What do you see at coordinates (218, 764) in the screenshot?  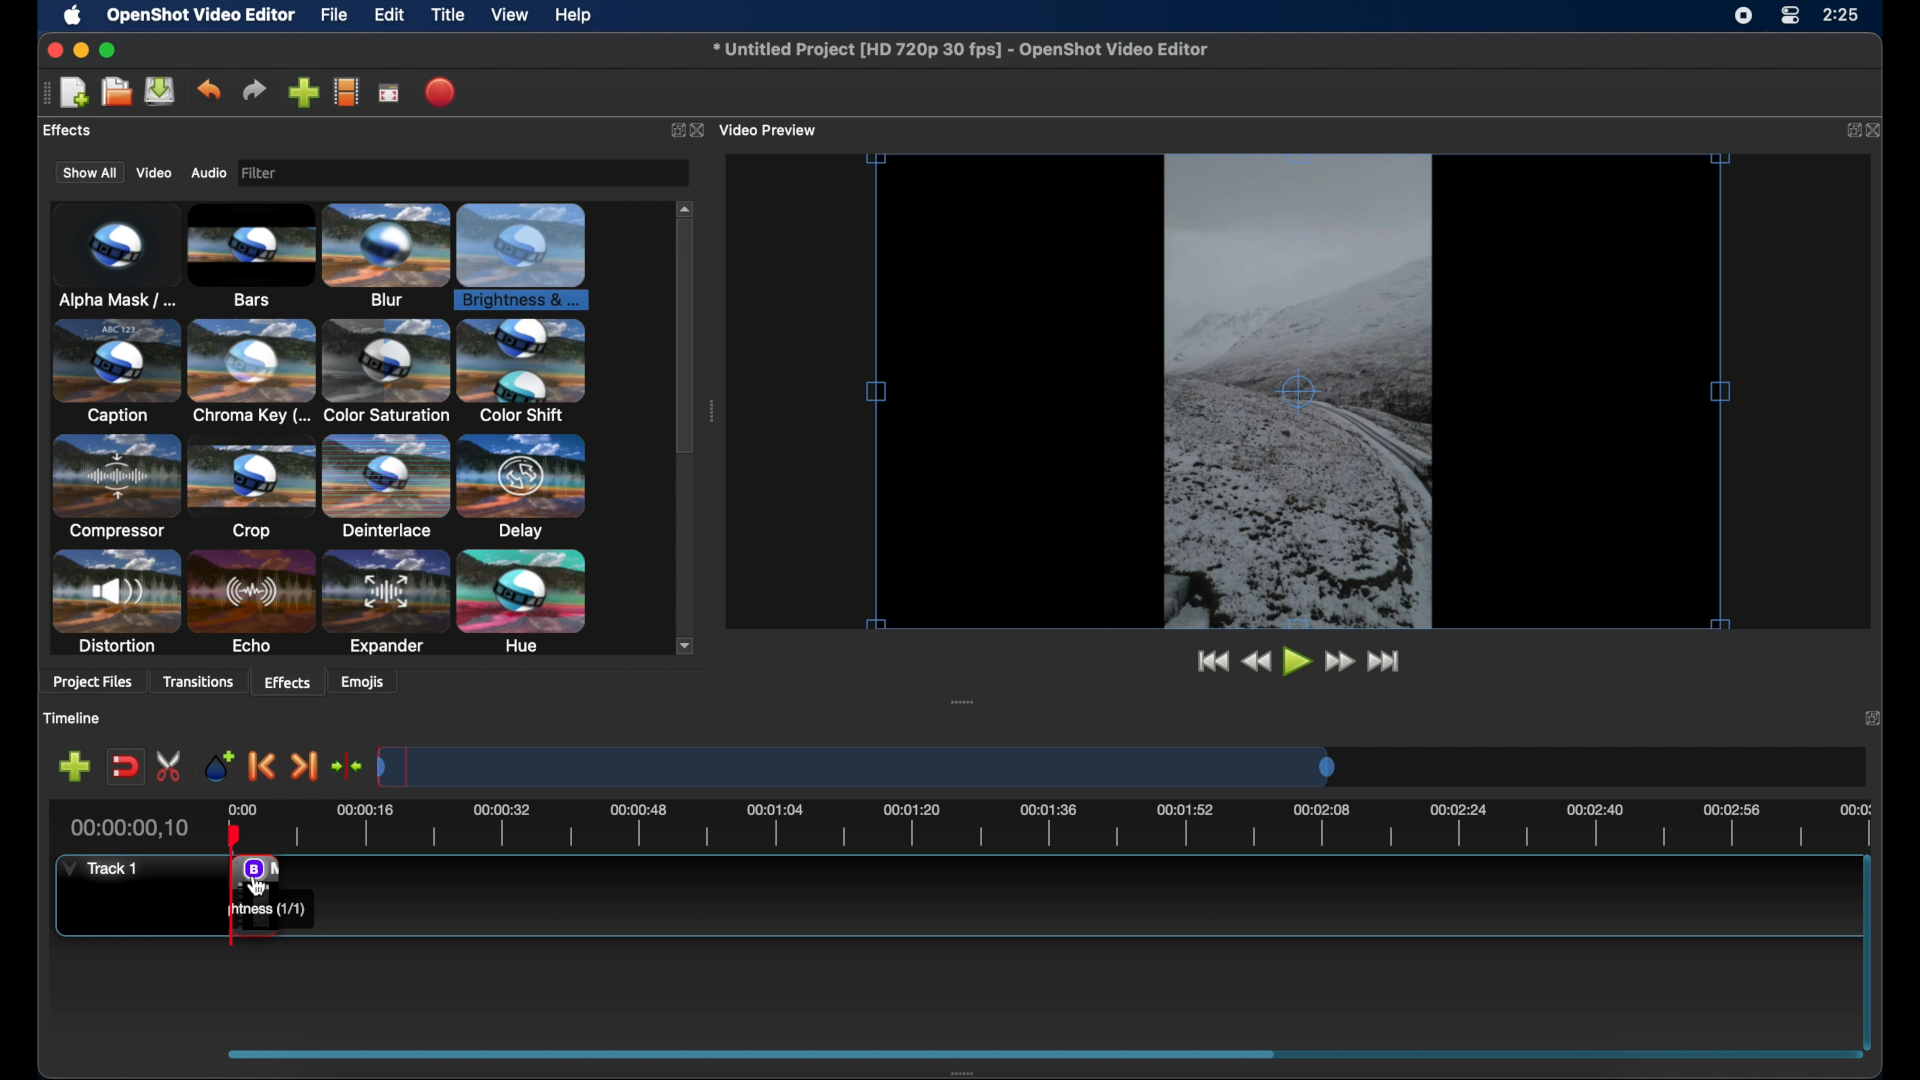 I see `add marker` at bounding box center [218, 764].